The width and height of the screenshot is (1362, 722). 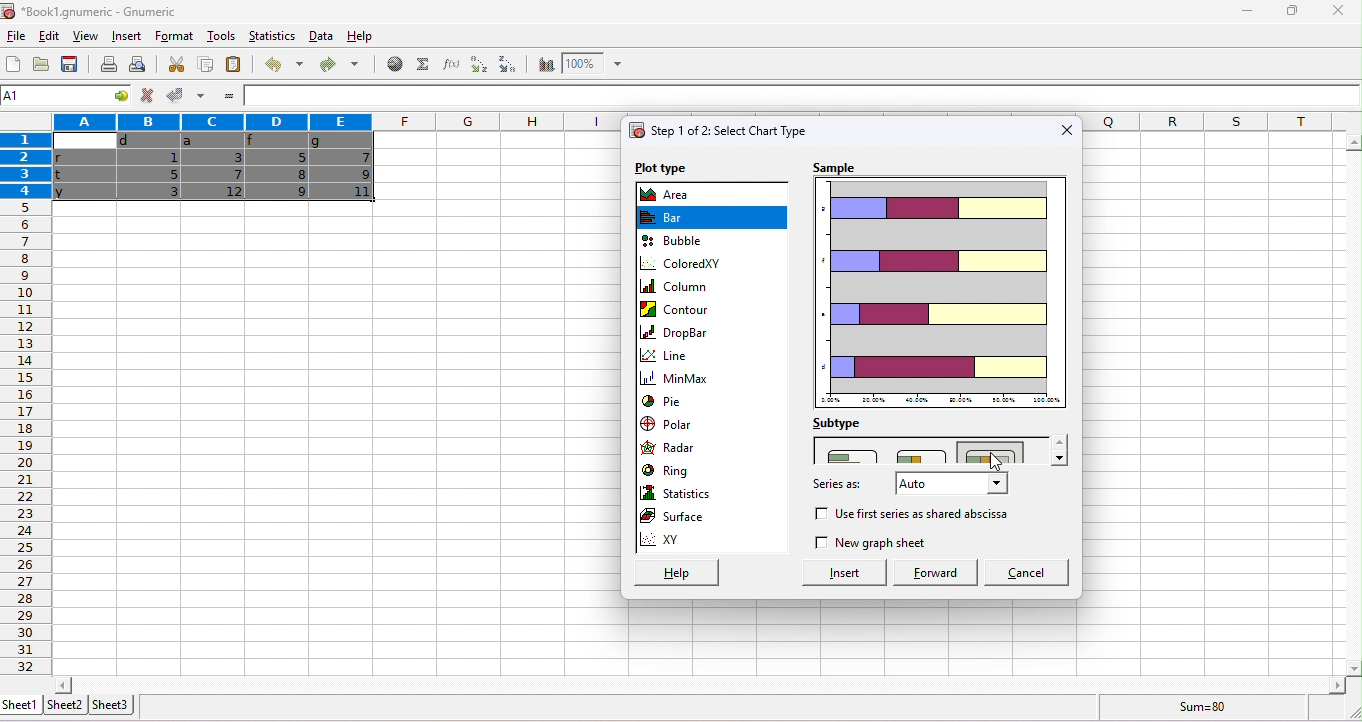 I want to click on cut, so click(x=179, y=64).